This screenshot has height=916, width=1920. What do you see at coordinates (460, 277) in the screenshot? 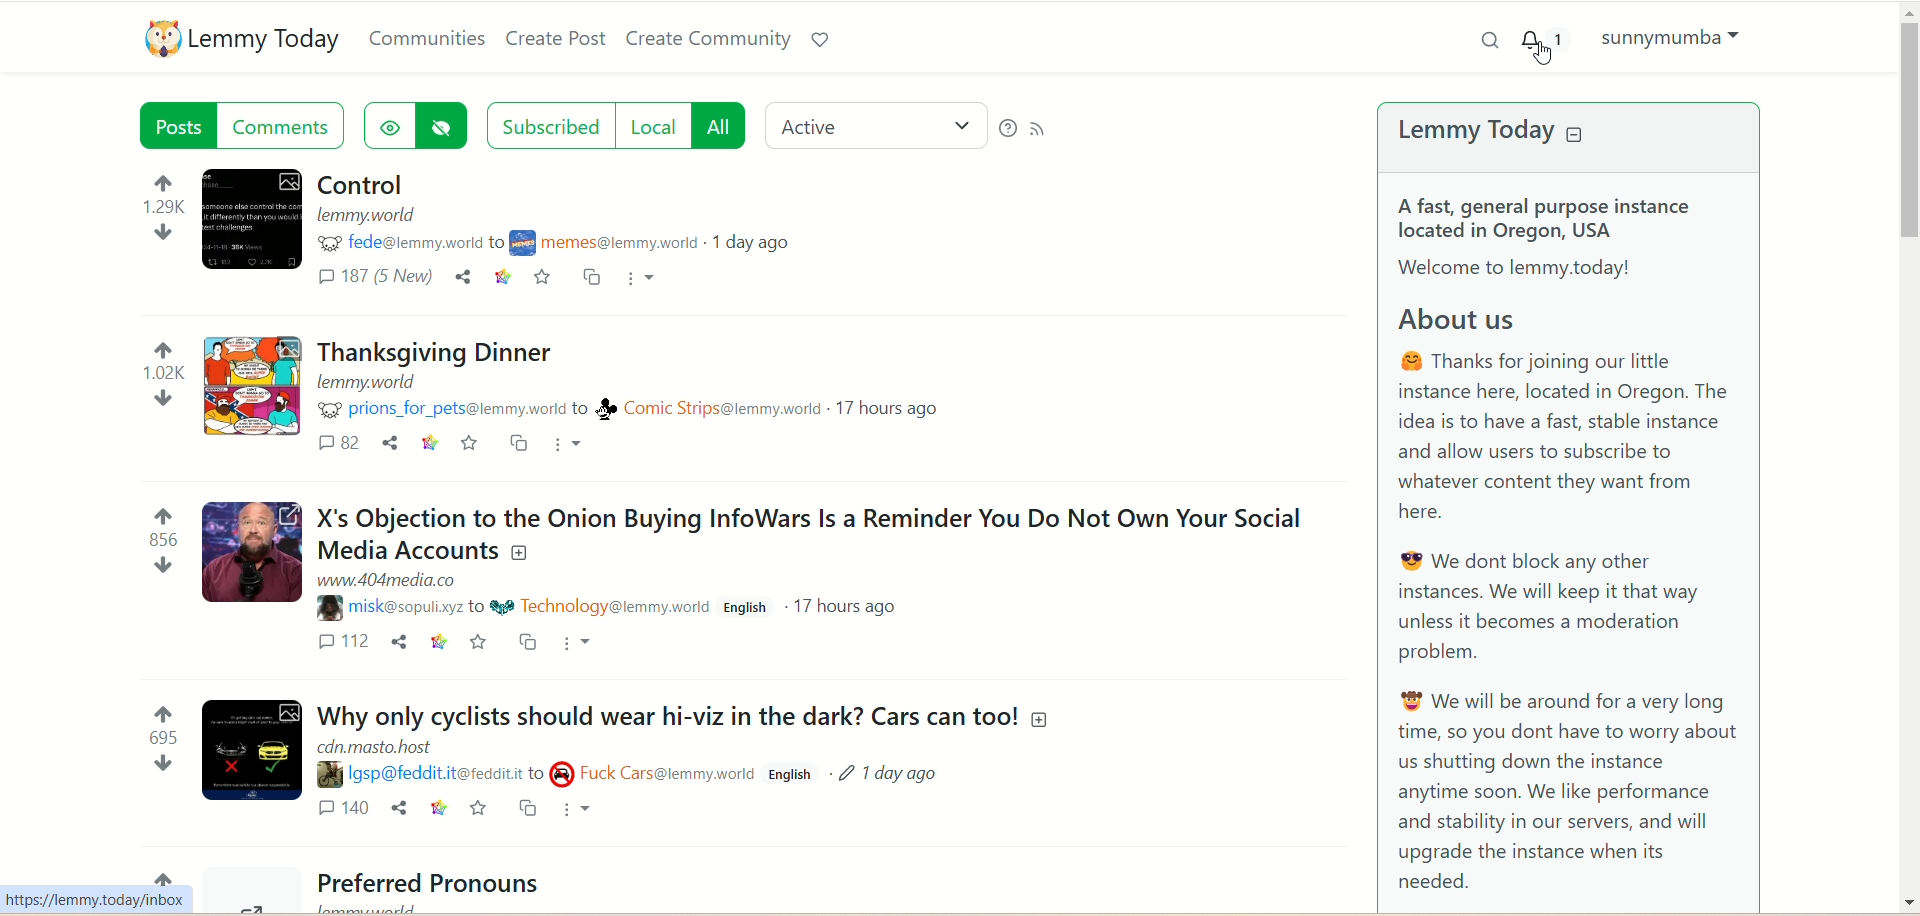
I see `share` at bounding box center [460, 277].